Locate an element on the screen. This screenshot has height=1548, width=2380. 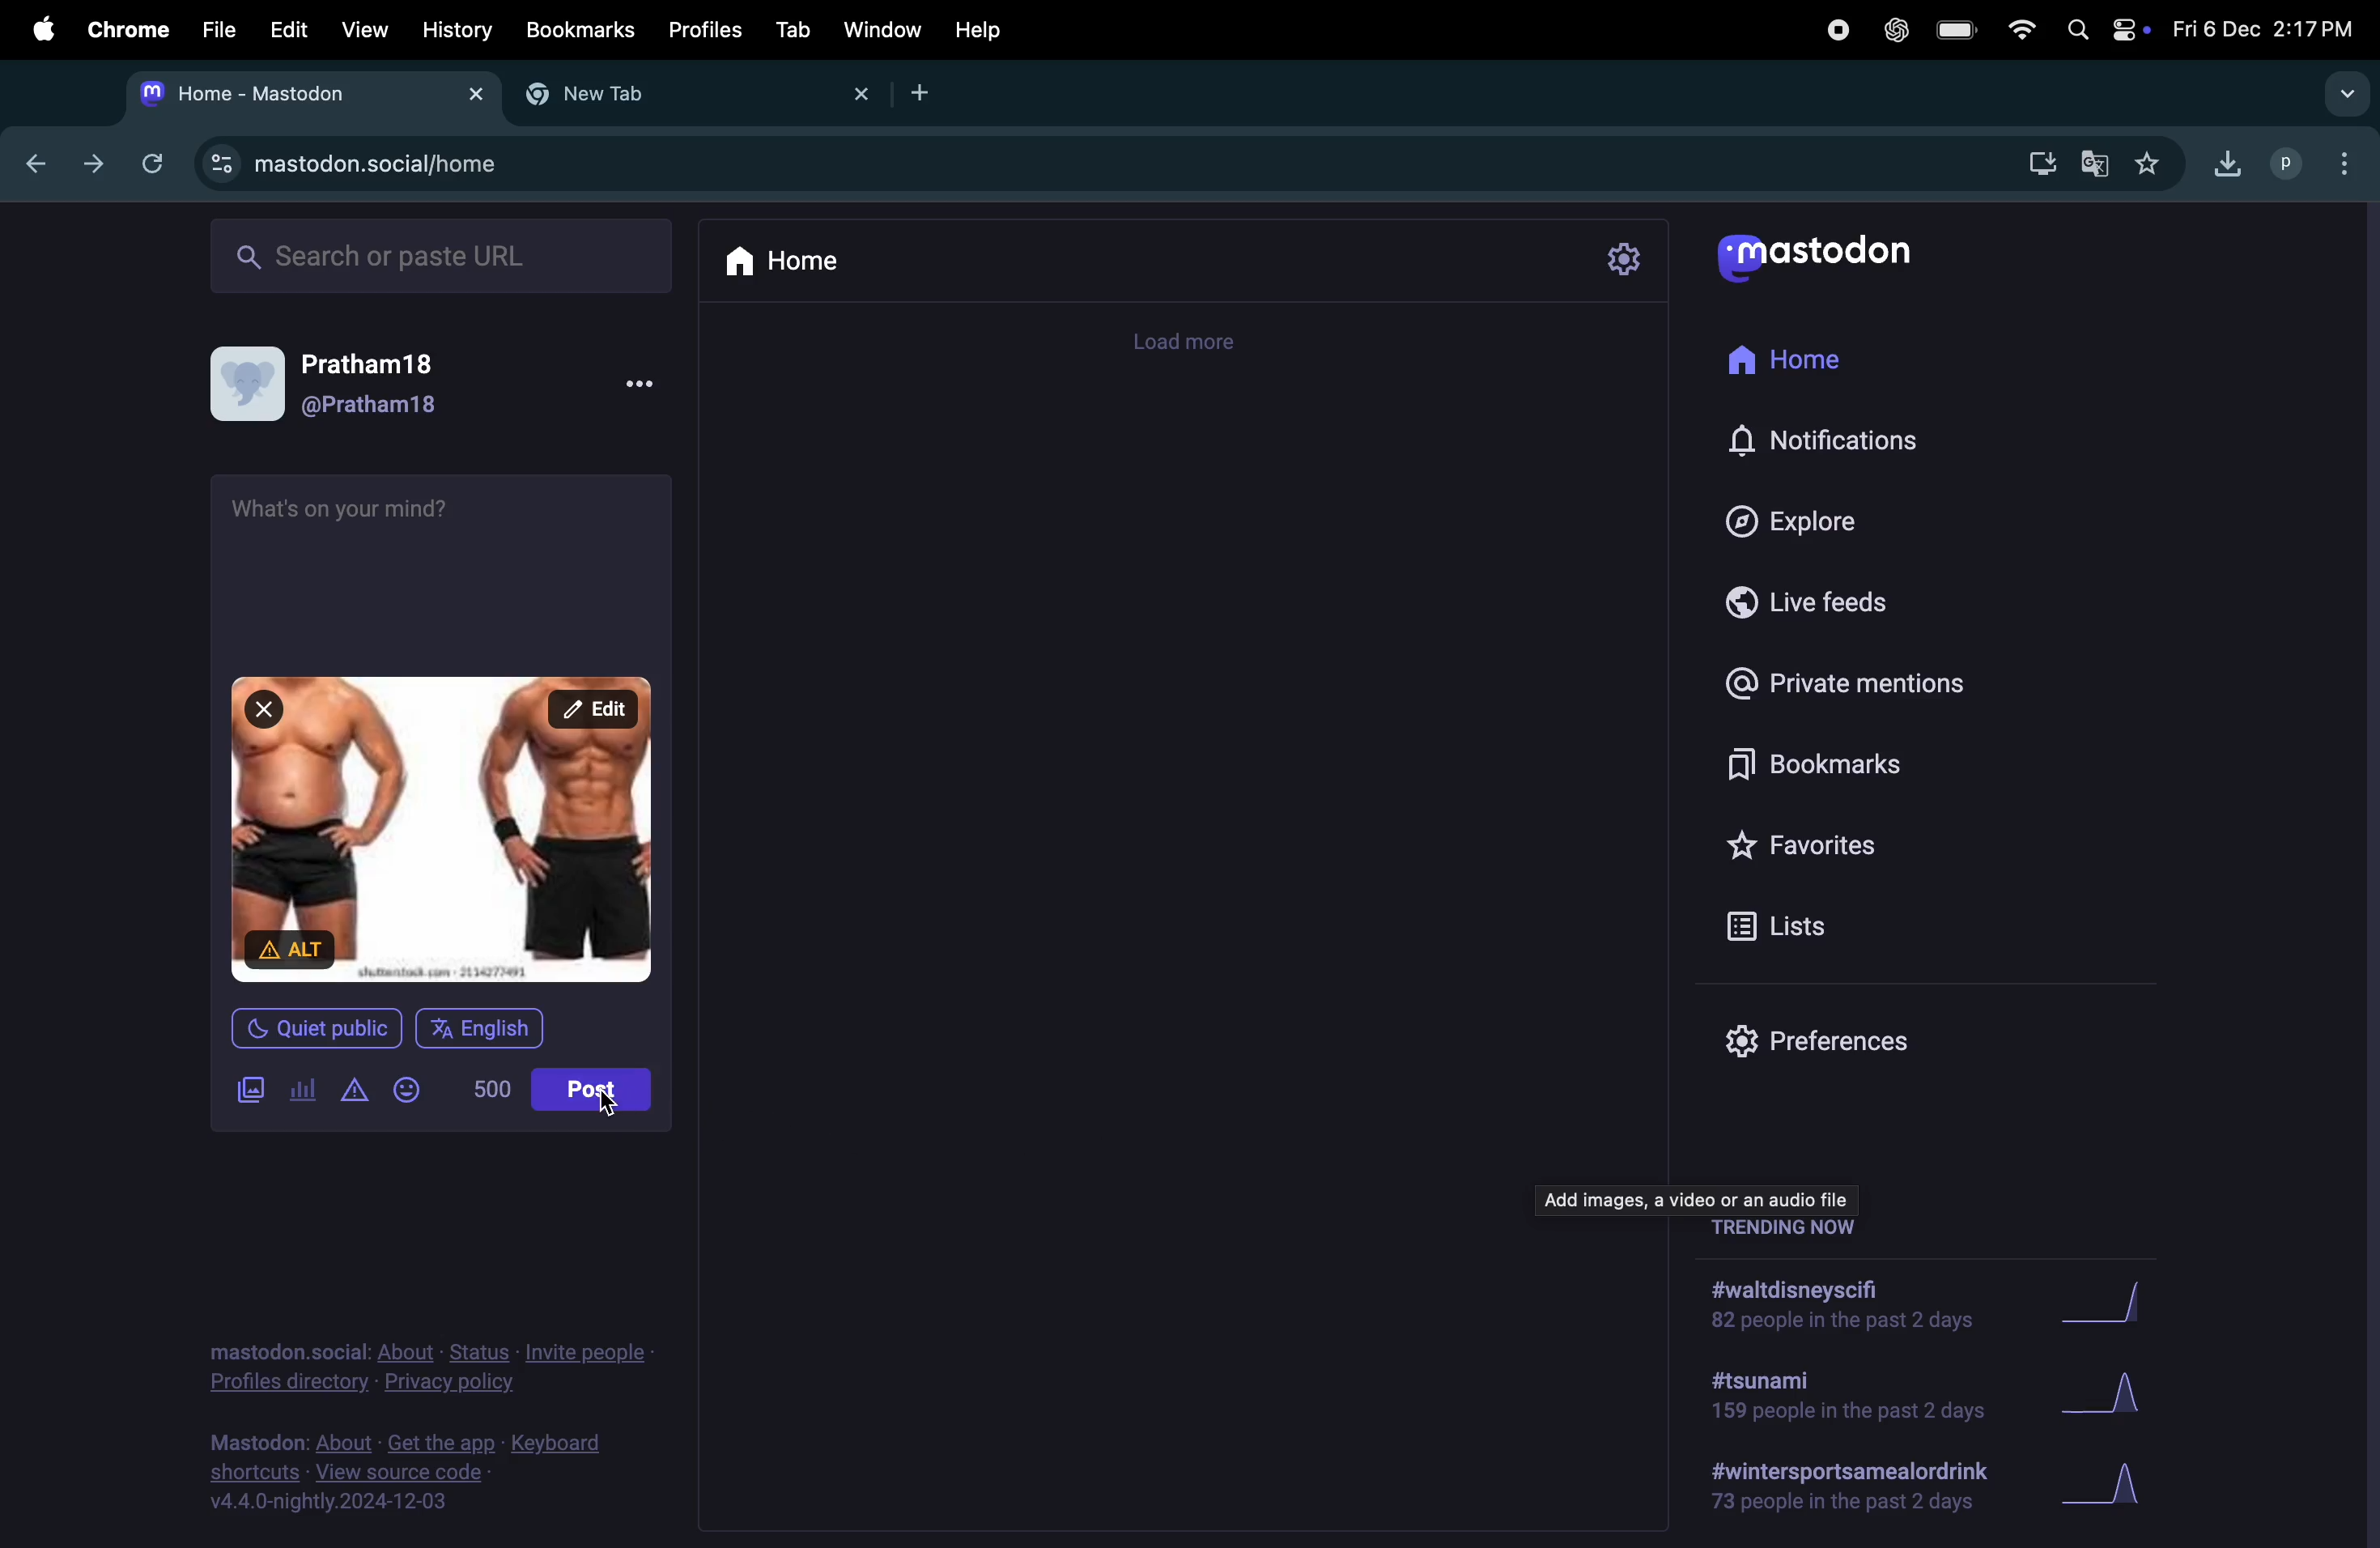
explore is located at coordinates (1809, 521).